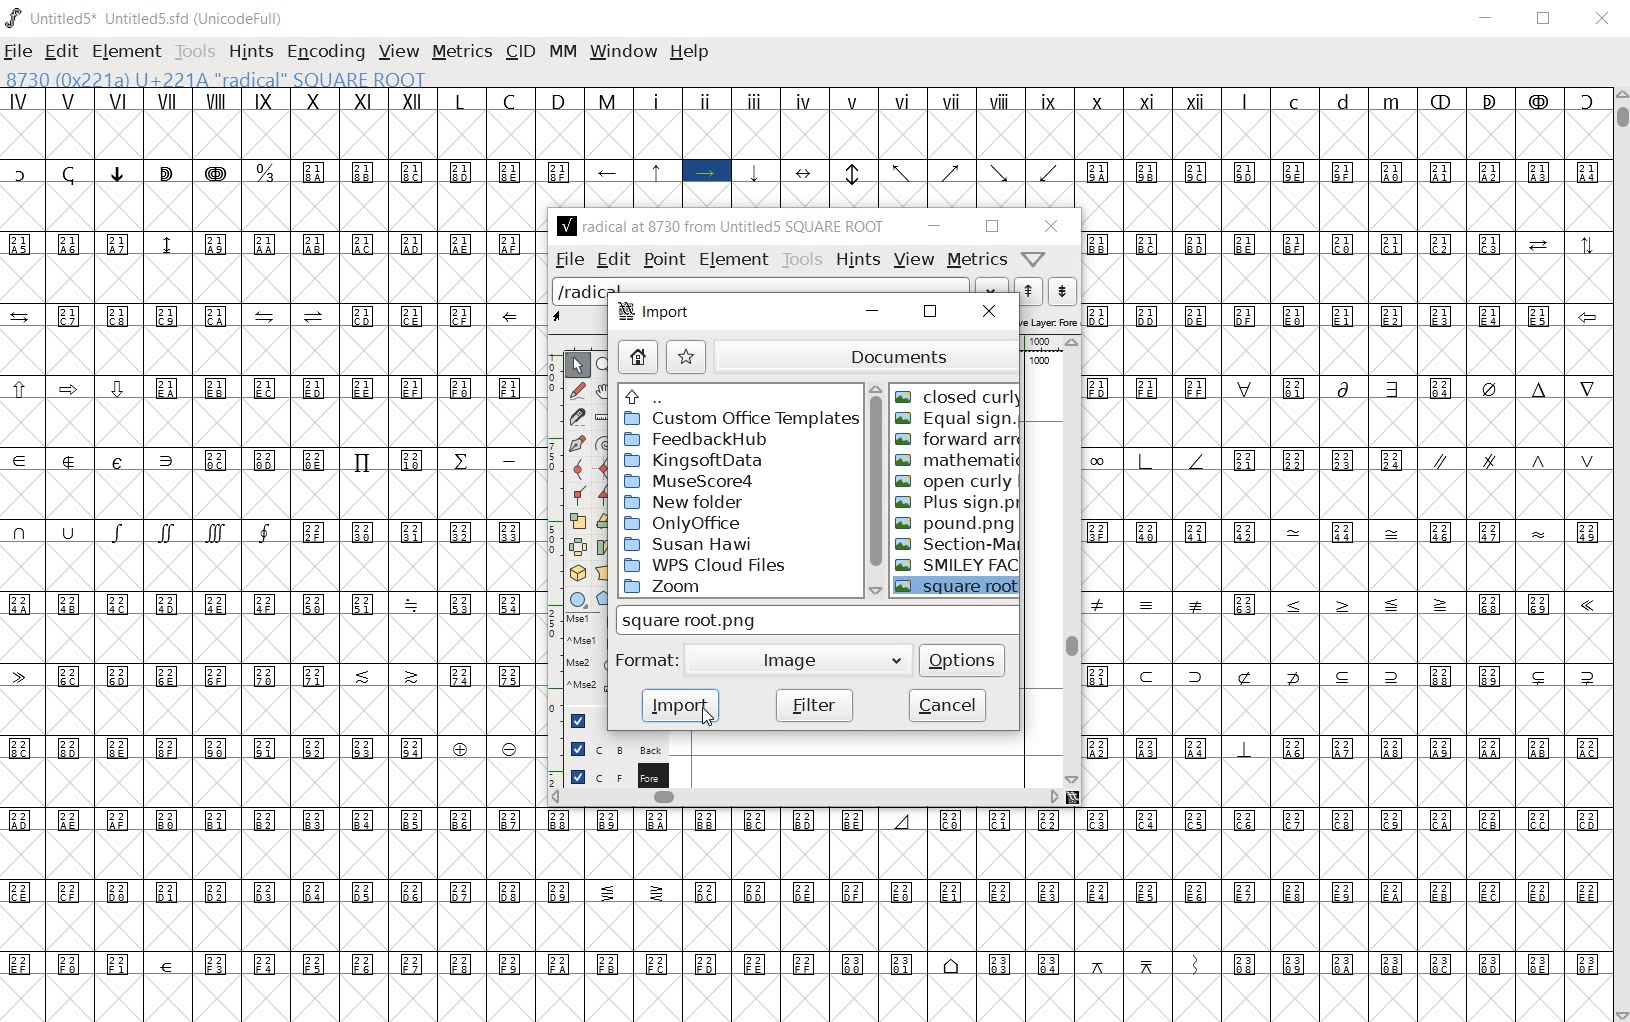  What do you see at coordinates (578, 468) in the screenshot?
I see `add a curve point always either horizontal or vertical` at bounding box center [578, 468].